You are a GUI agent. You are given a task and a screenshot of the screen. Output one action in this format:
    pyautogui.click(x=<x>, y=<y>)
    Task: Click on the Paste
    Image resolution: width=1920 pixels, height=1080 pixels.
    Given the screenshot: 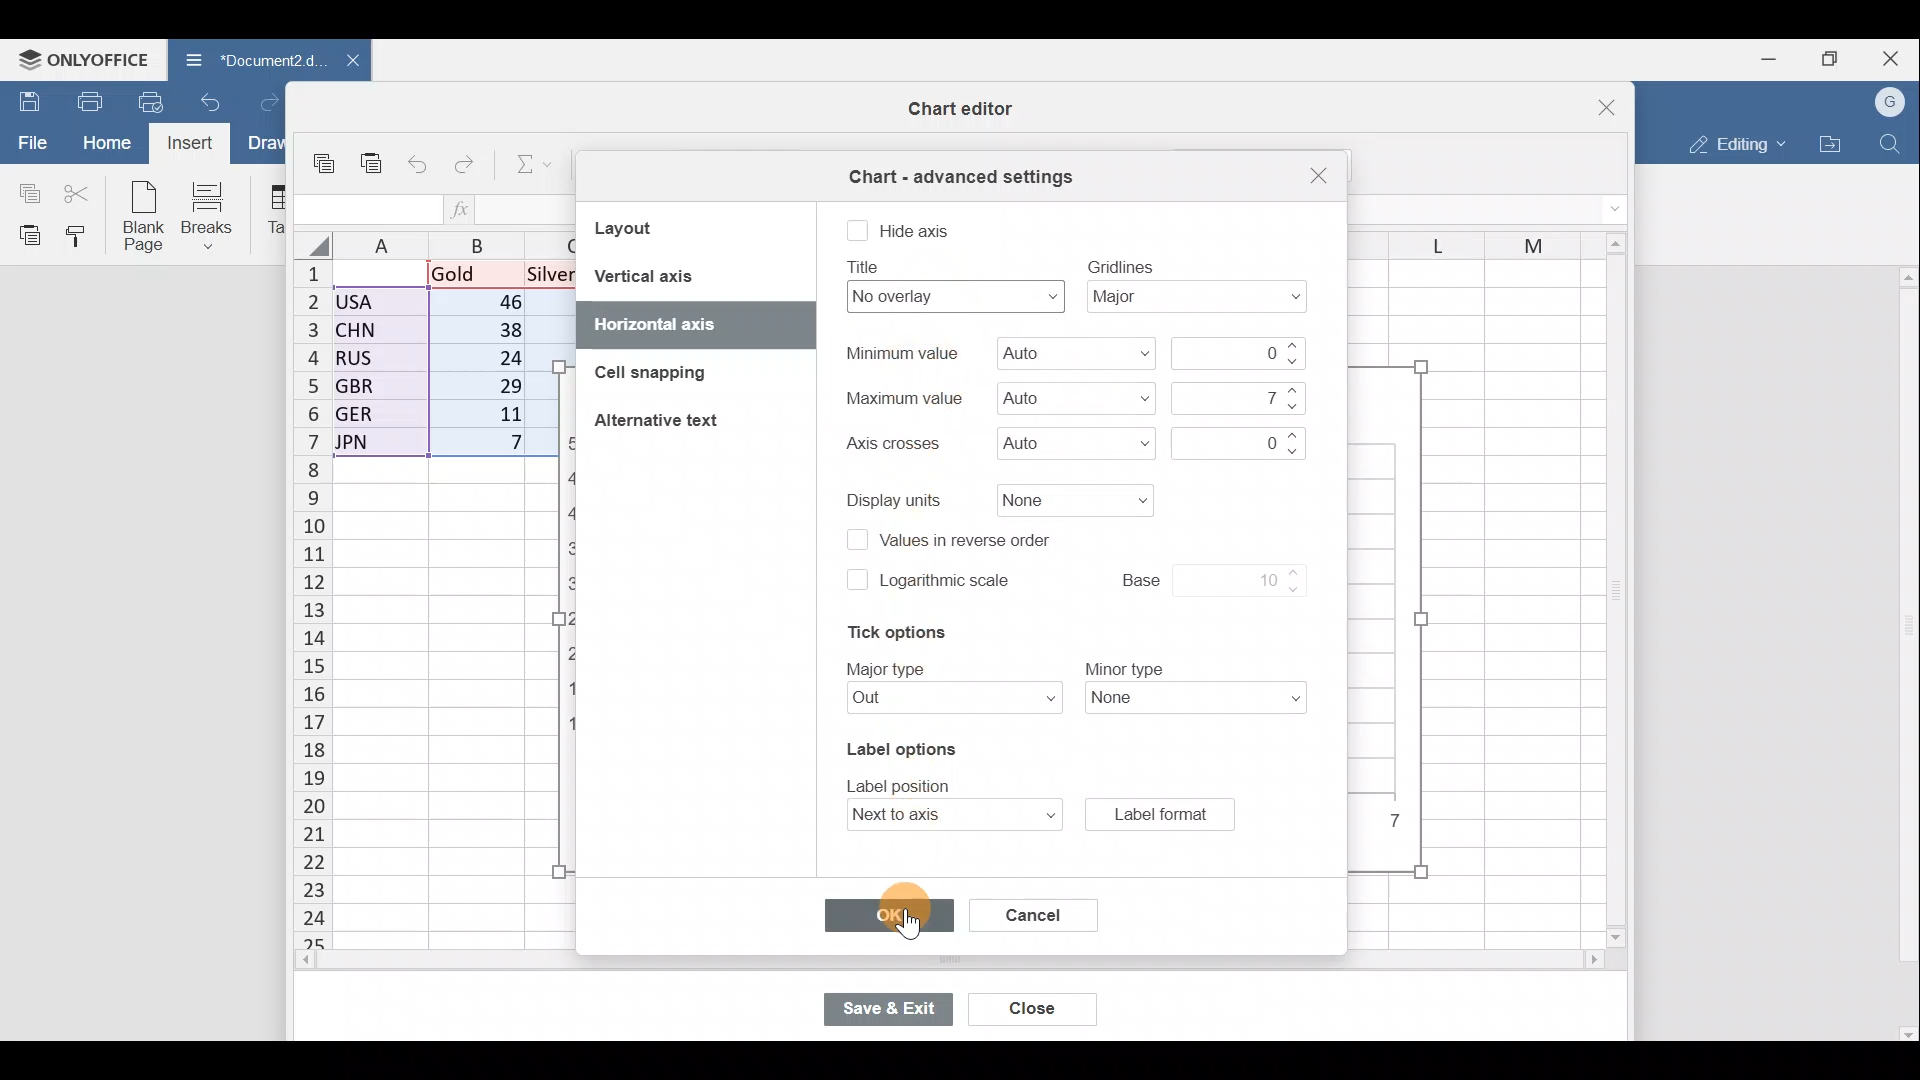 What is the action you would take?
    pyautogui.click(x=25, y=235)
    